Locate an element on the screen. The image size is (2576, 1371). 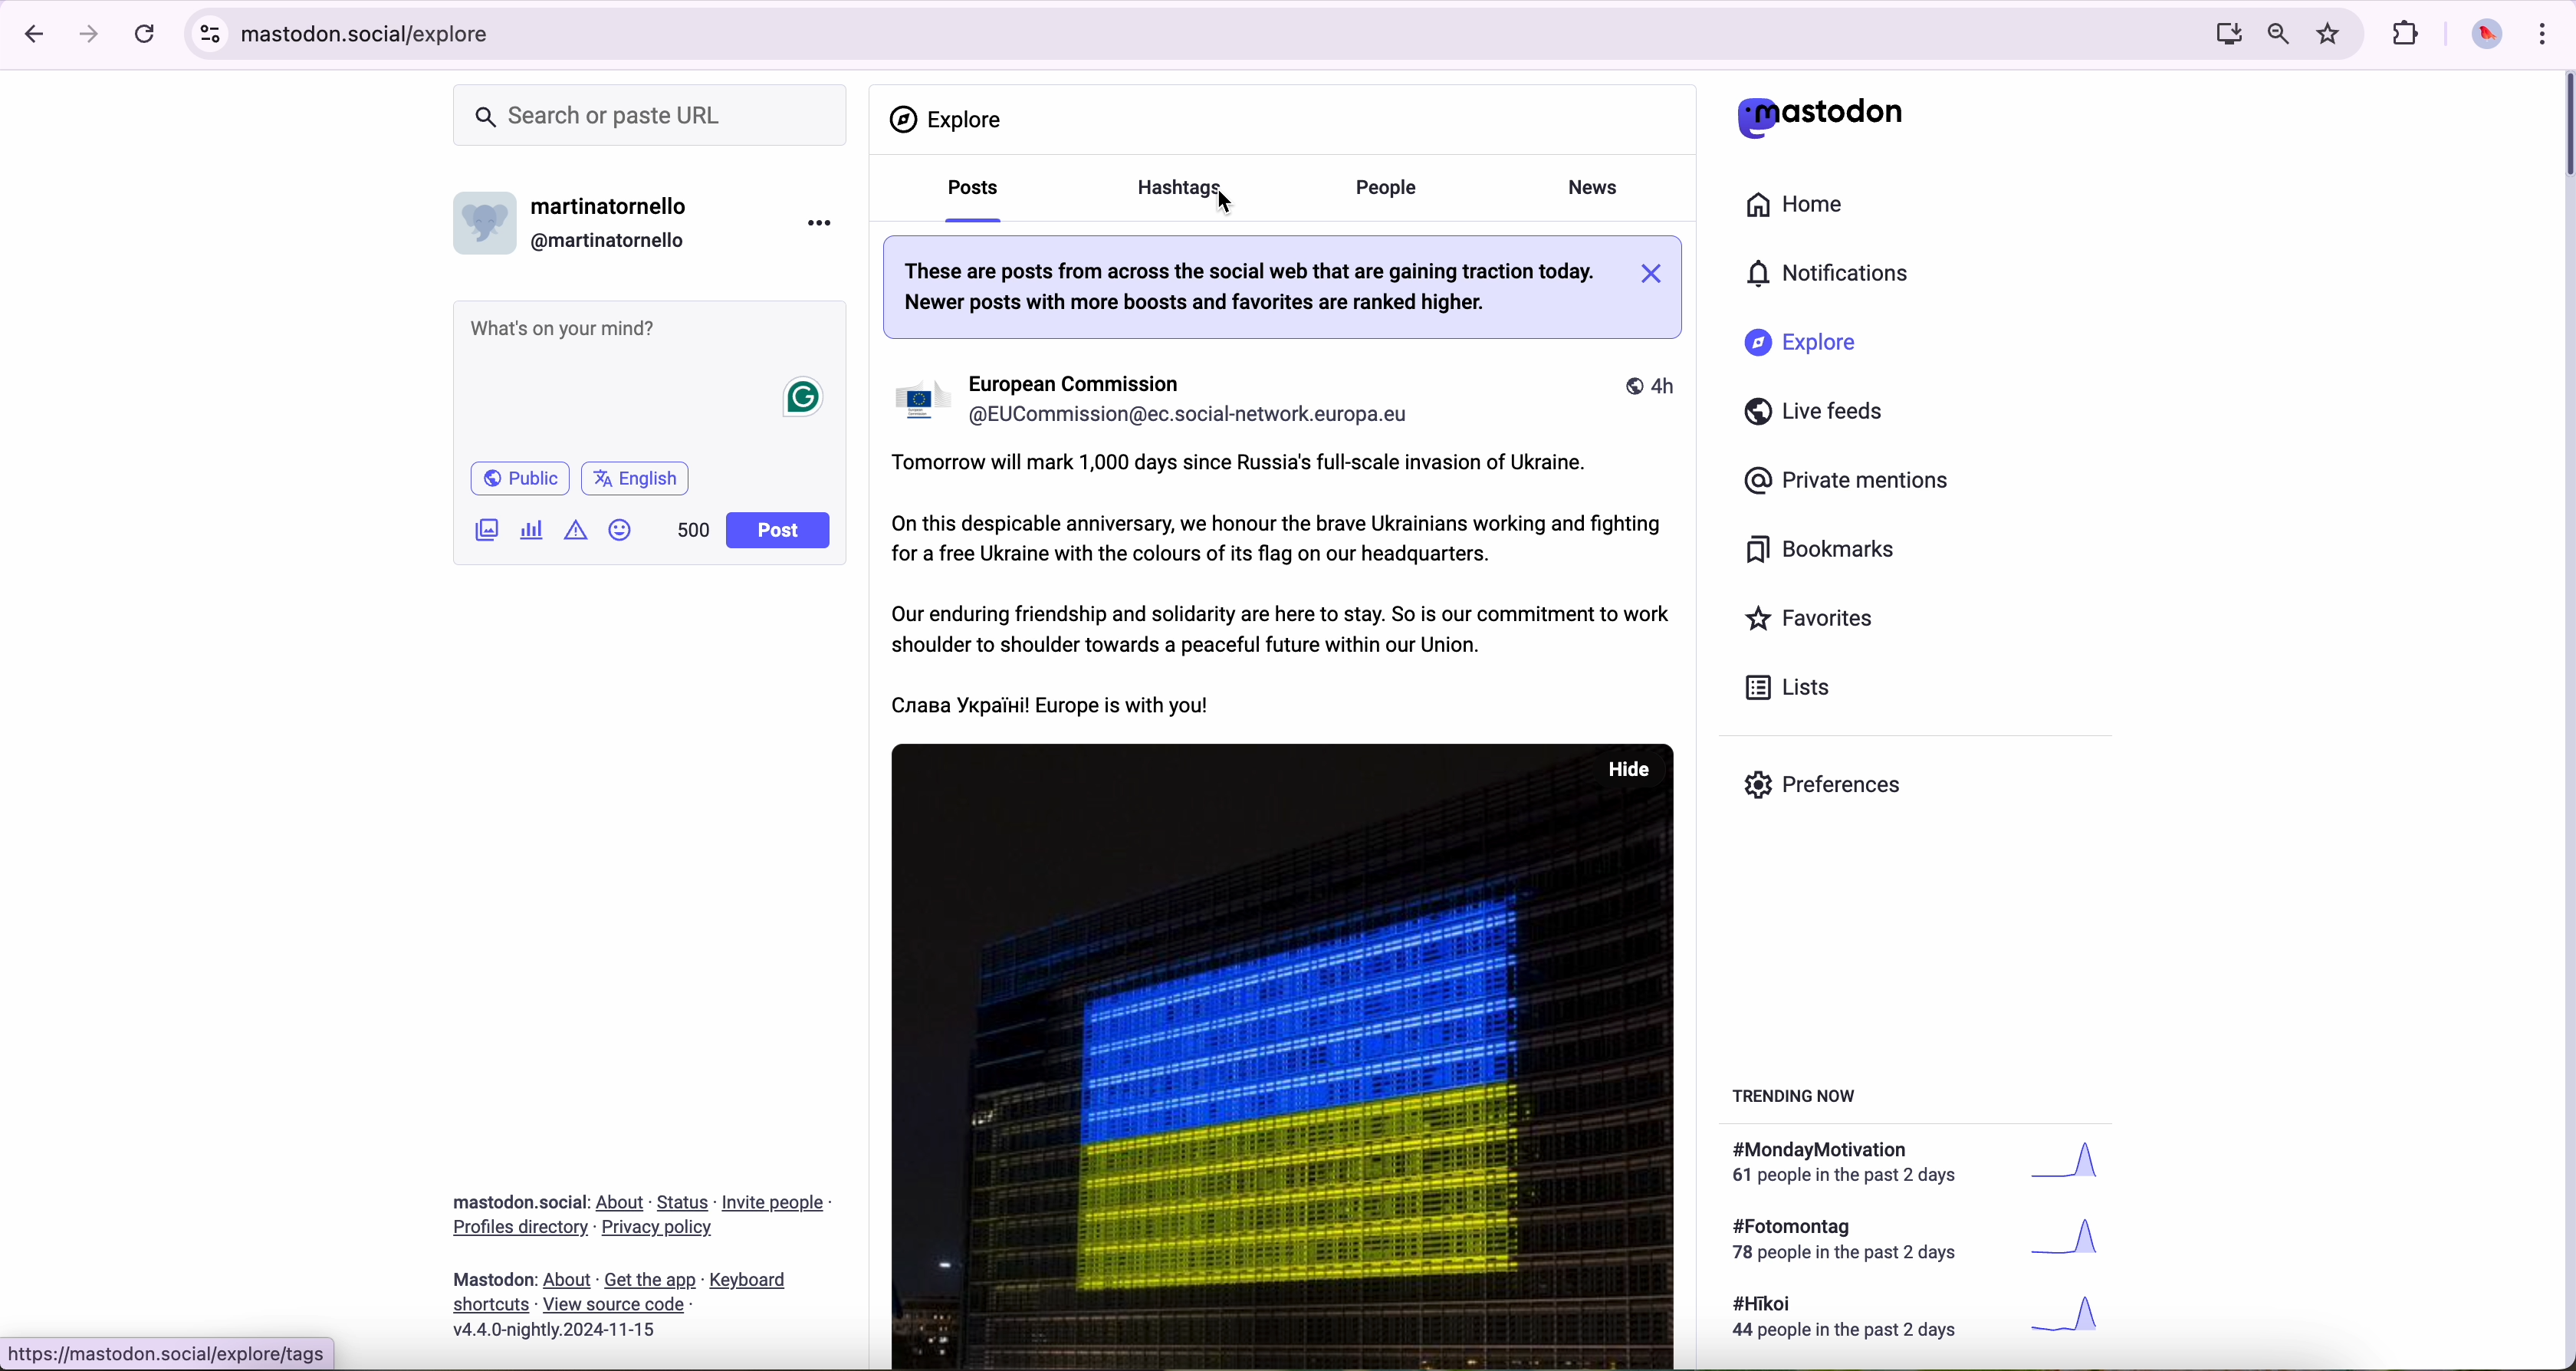
text is located at coordinates (1855, 1320).